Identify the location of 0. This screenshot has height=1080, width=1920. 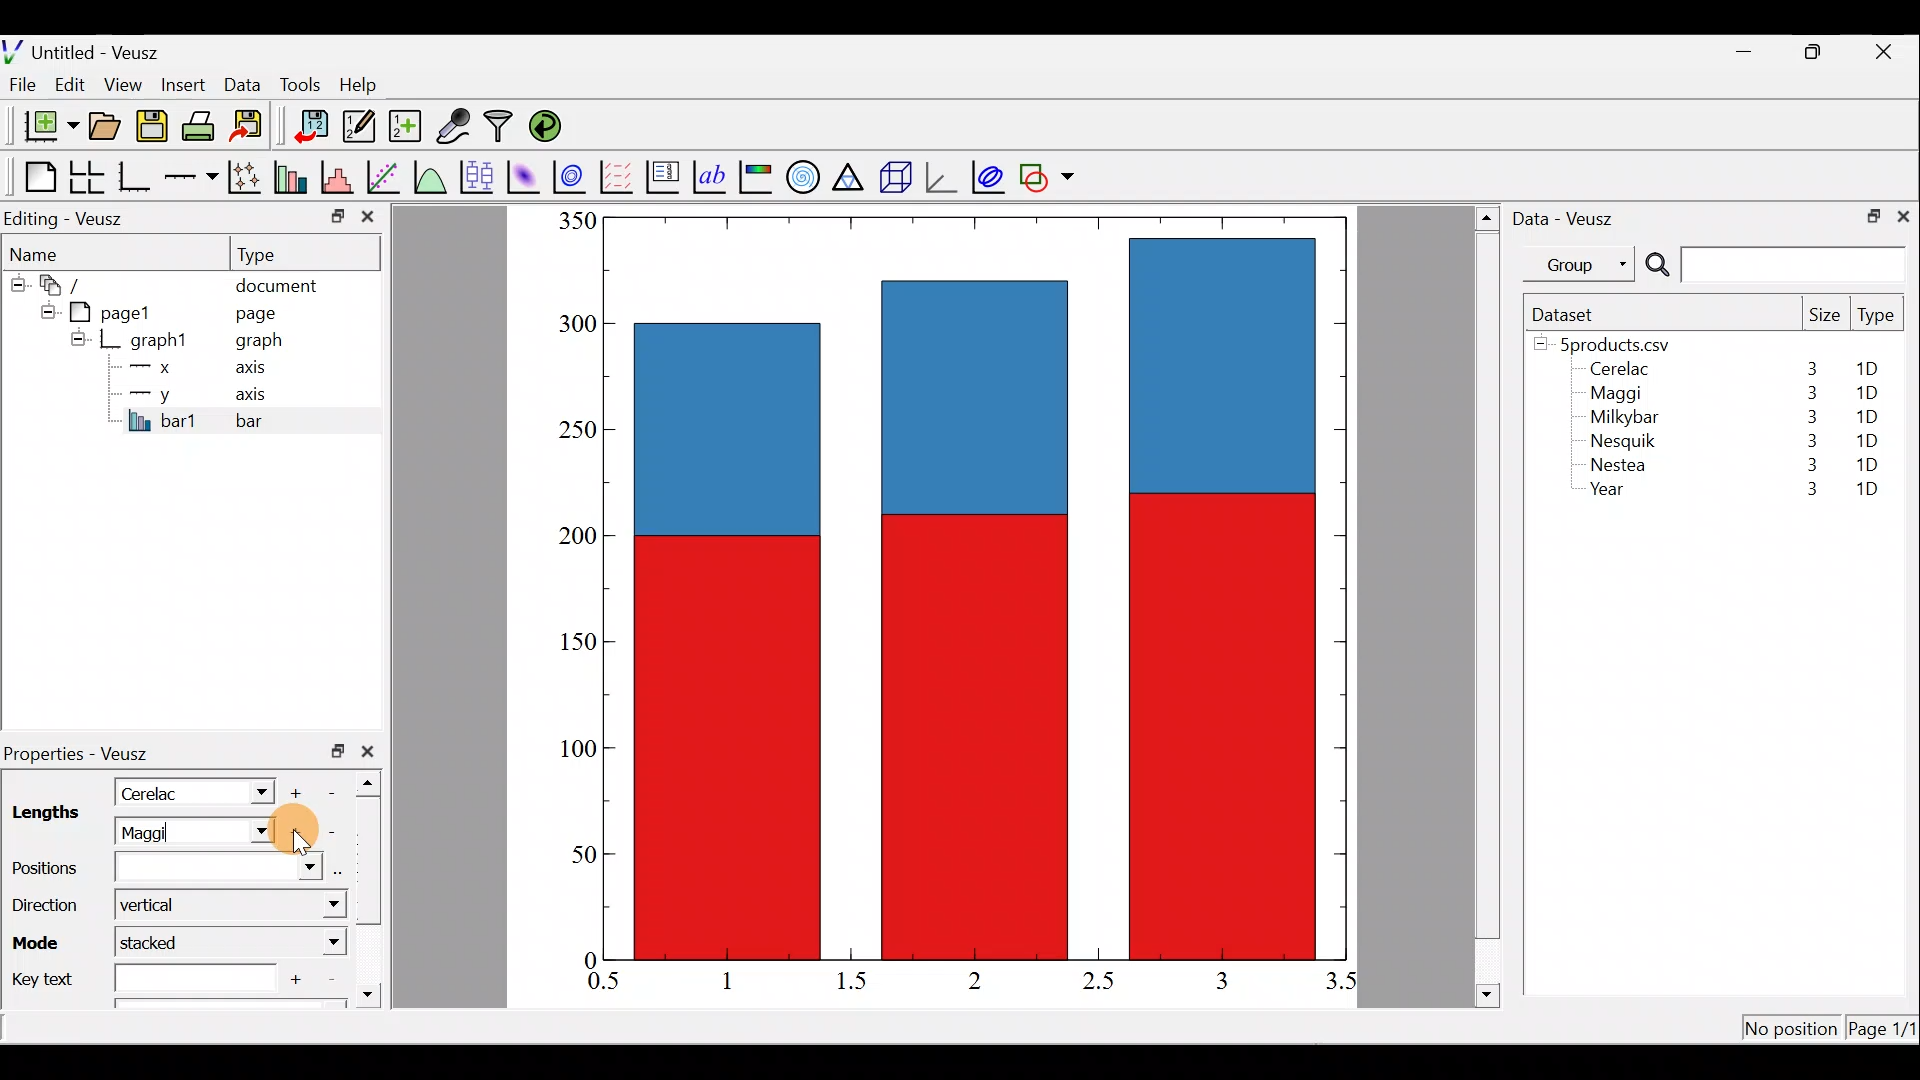
(587, 959).